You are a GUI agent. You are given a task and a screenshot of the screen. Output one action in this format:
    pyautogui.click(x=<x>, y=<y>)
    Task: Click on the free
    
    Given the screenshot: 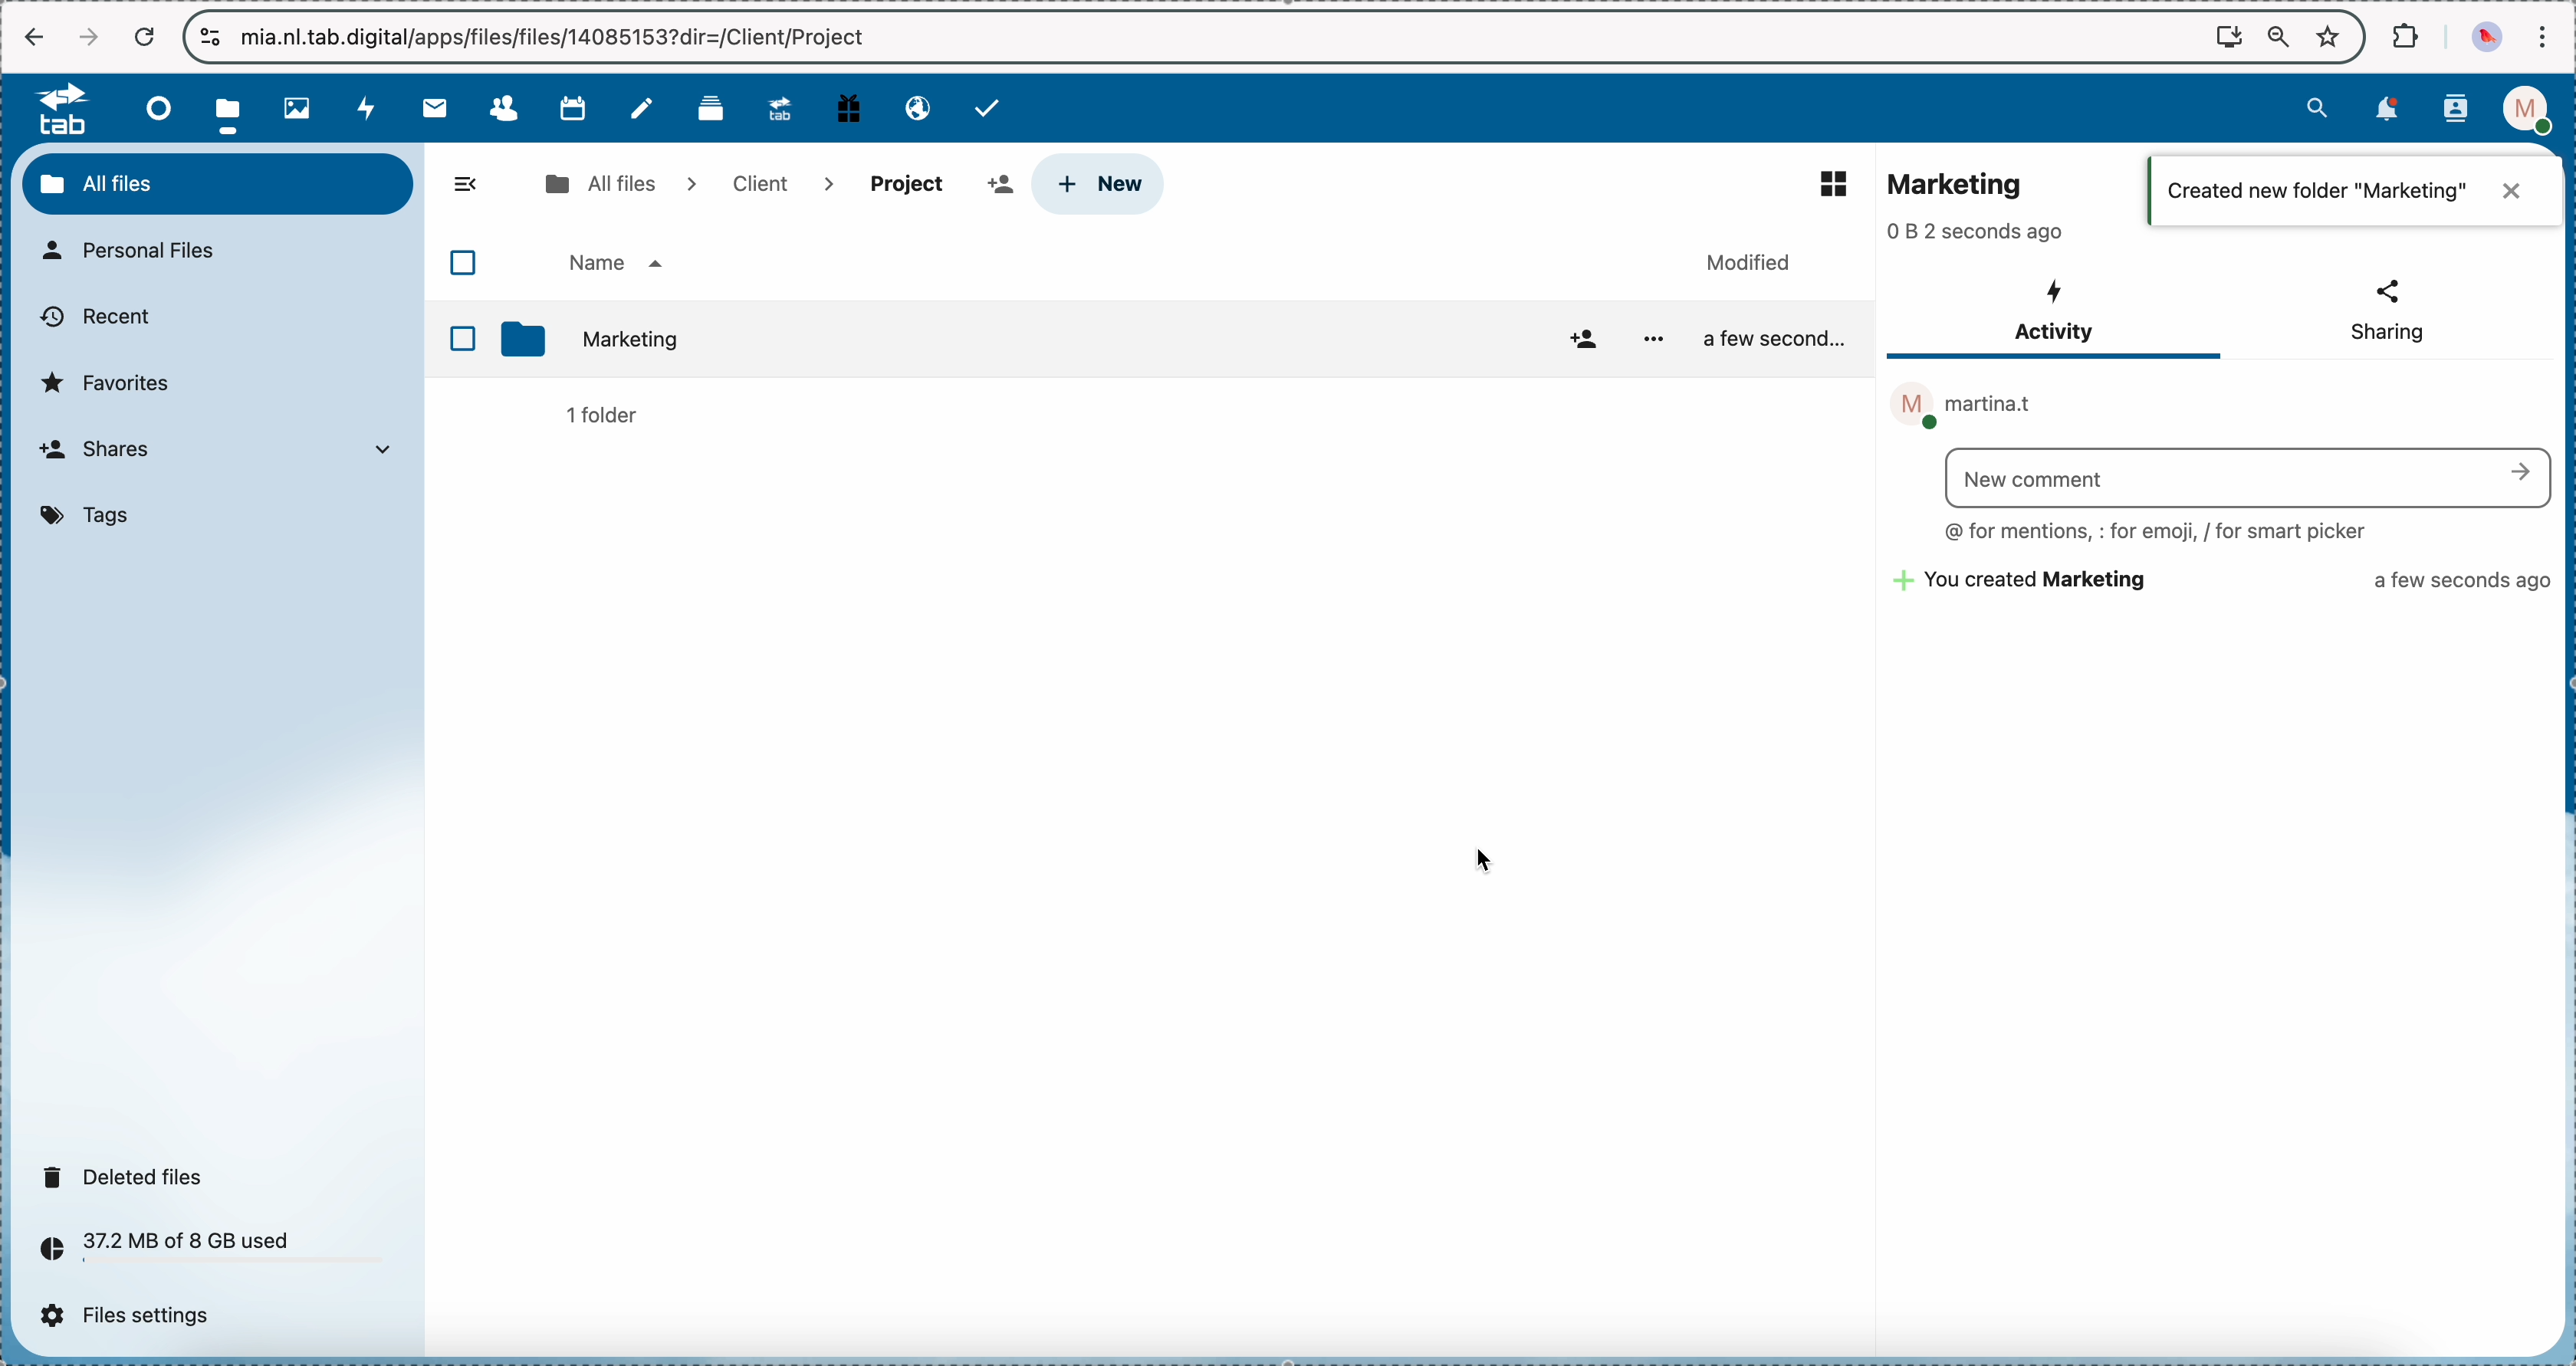 What is the action you would take?
    pyautogui.click(x=849, y=106)
    